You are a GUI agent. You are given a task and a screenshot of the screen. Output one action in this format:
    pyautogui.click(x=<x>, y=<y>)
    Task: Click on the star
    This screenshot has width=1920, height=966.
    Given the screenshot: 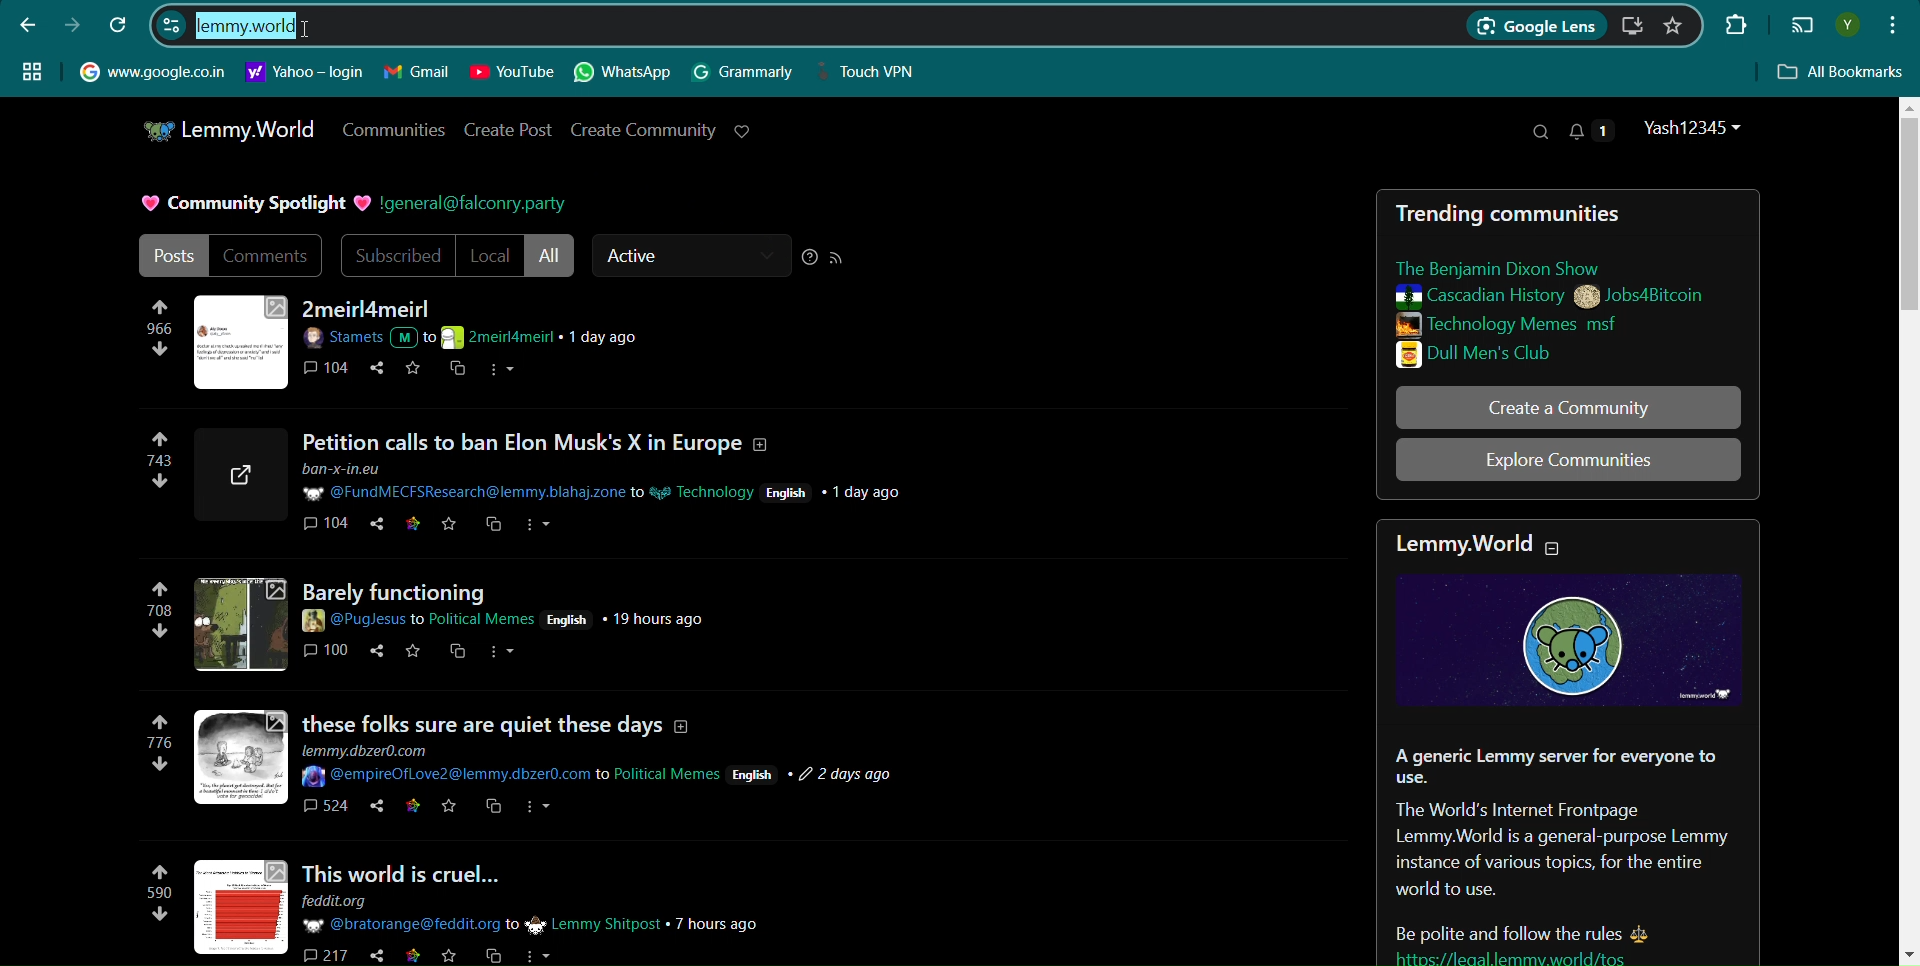 What is the action you would take?
    pyautogui.click(x=450, y=811)
    